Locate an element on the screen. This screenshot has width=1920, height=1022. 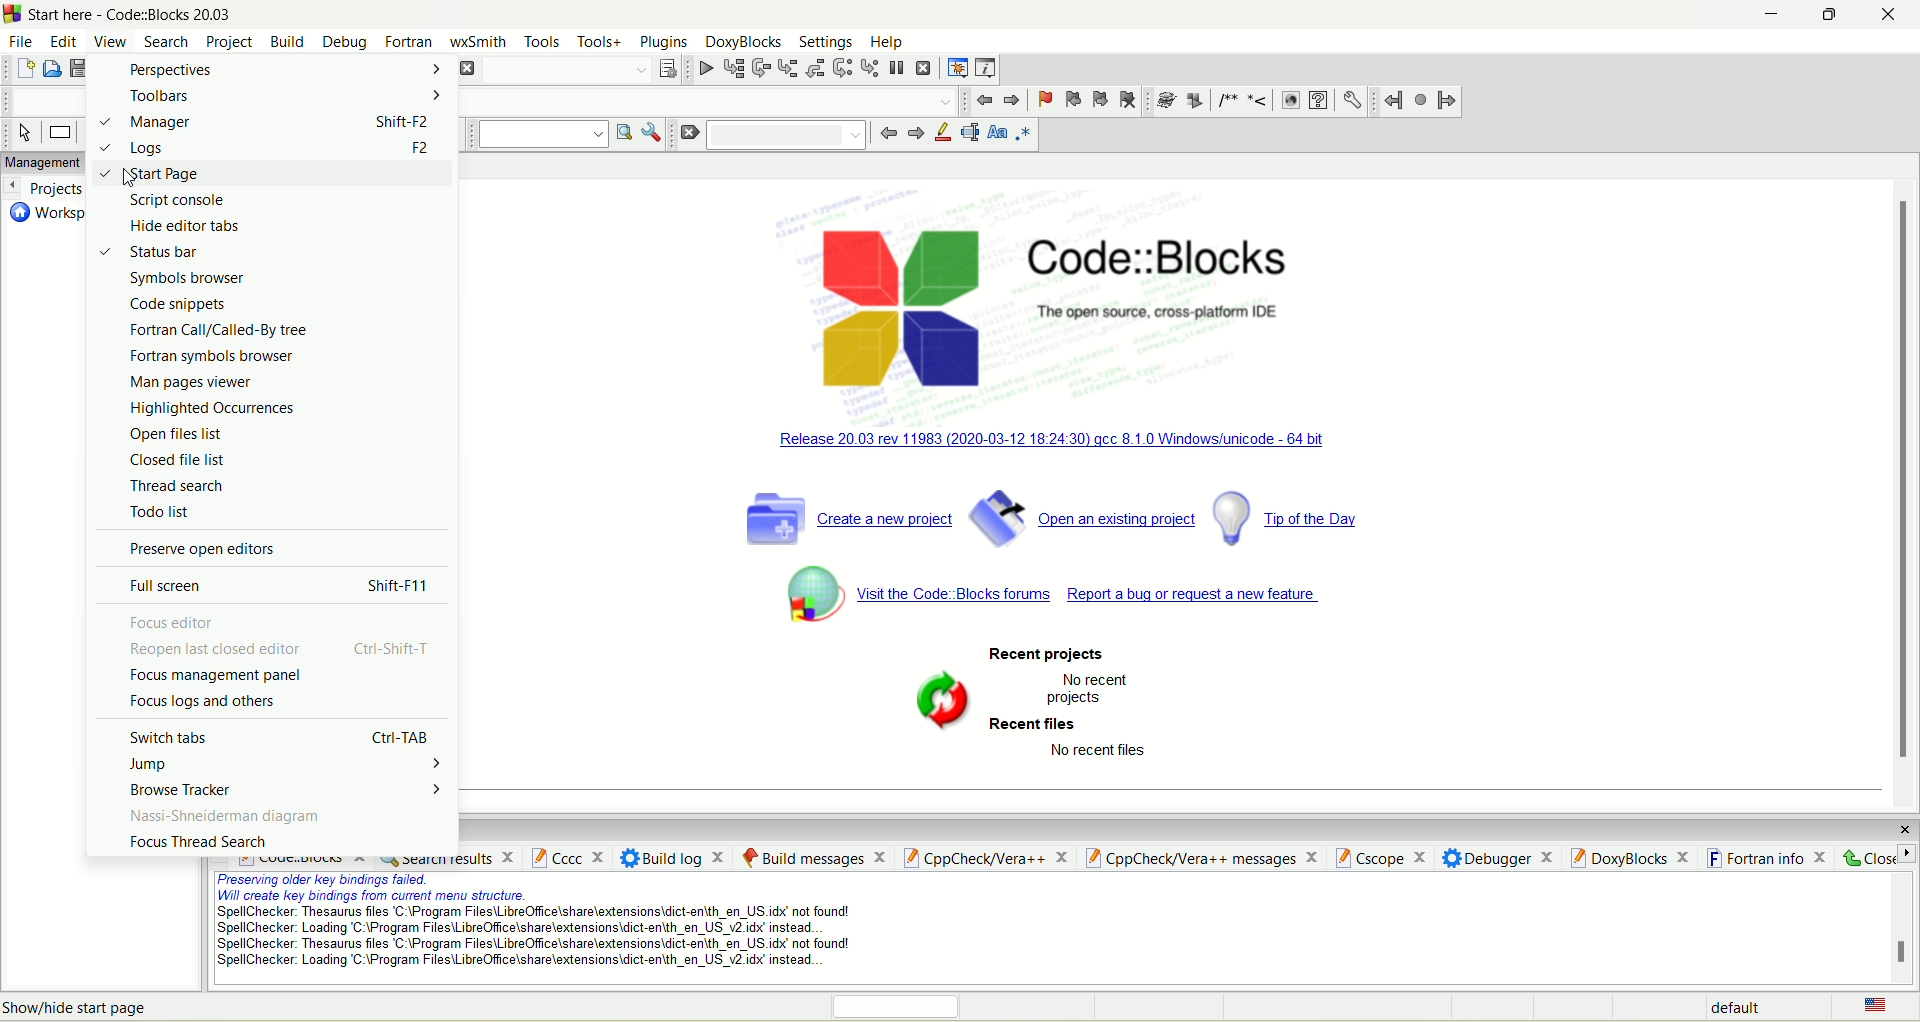
maximize is located at coordinates (1828, 18).